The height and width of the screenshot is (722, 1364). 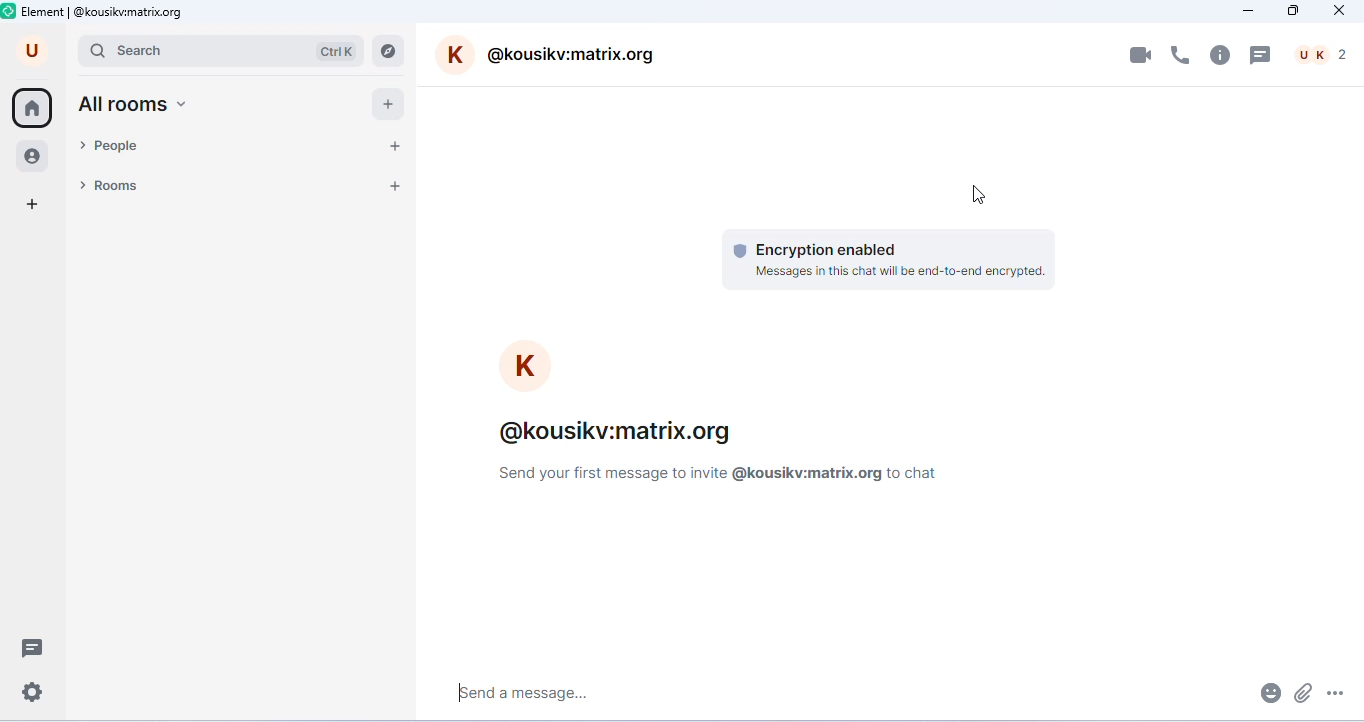 What do you see at coordinates (33, 50) in the screenshot?
I see `account` at bounding box center [33, 50].